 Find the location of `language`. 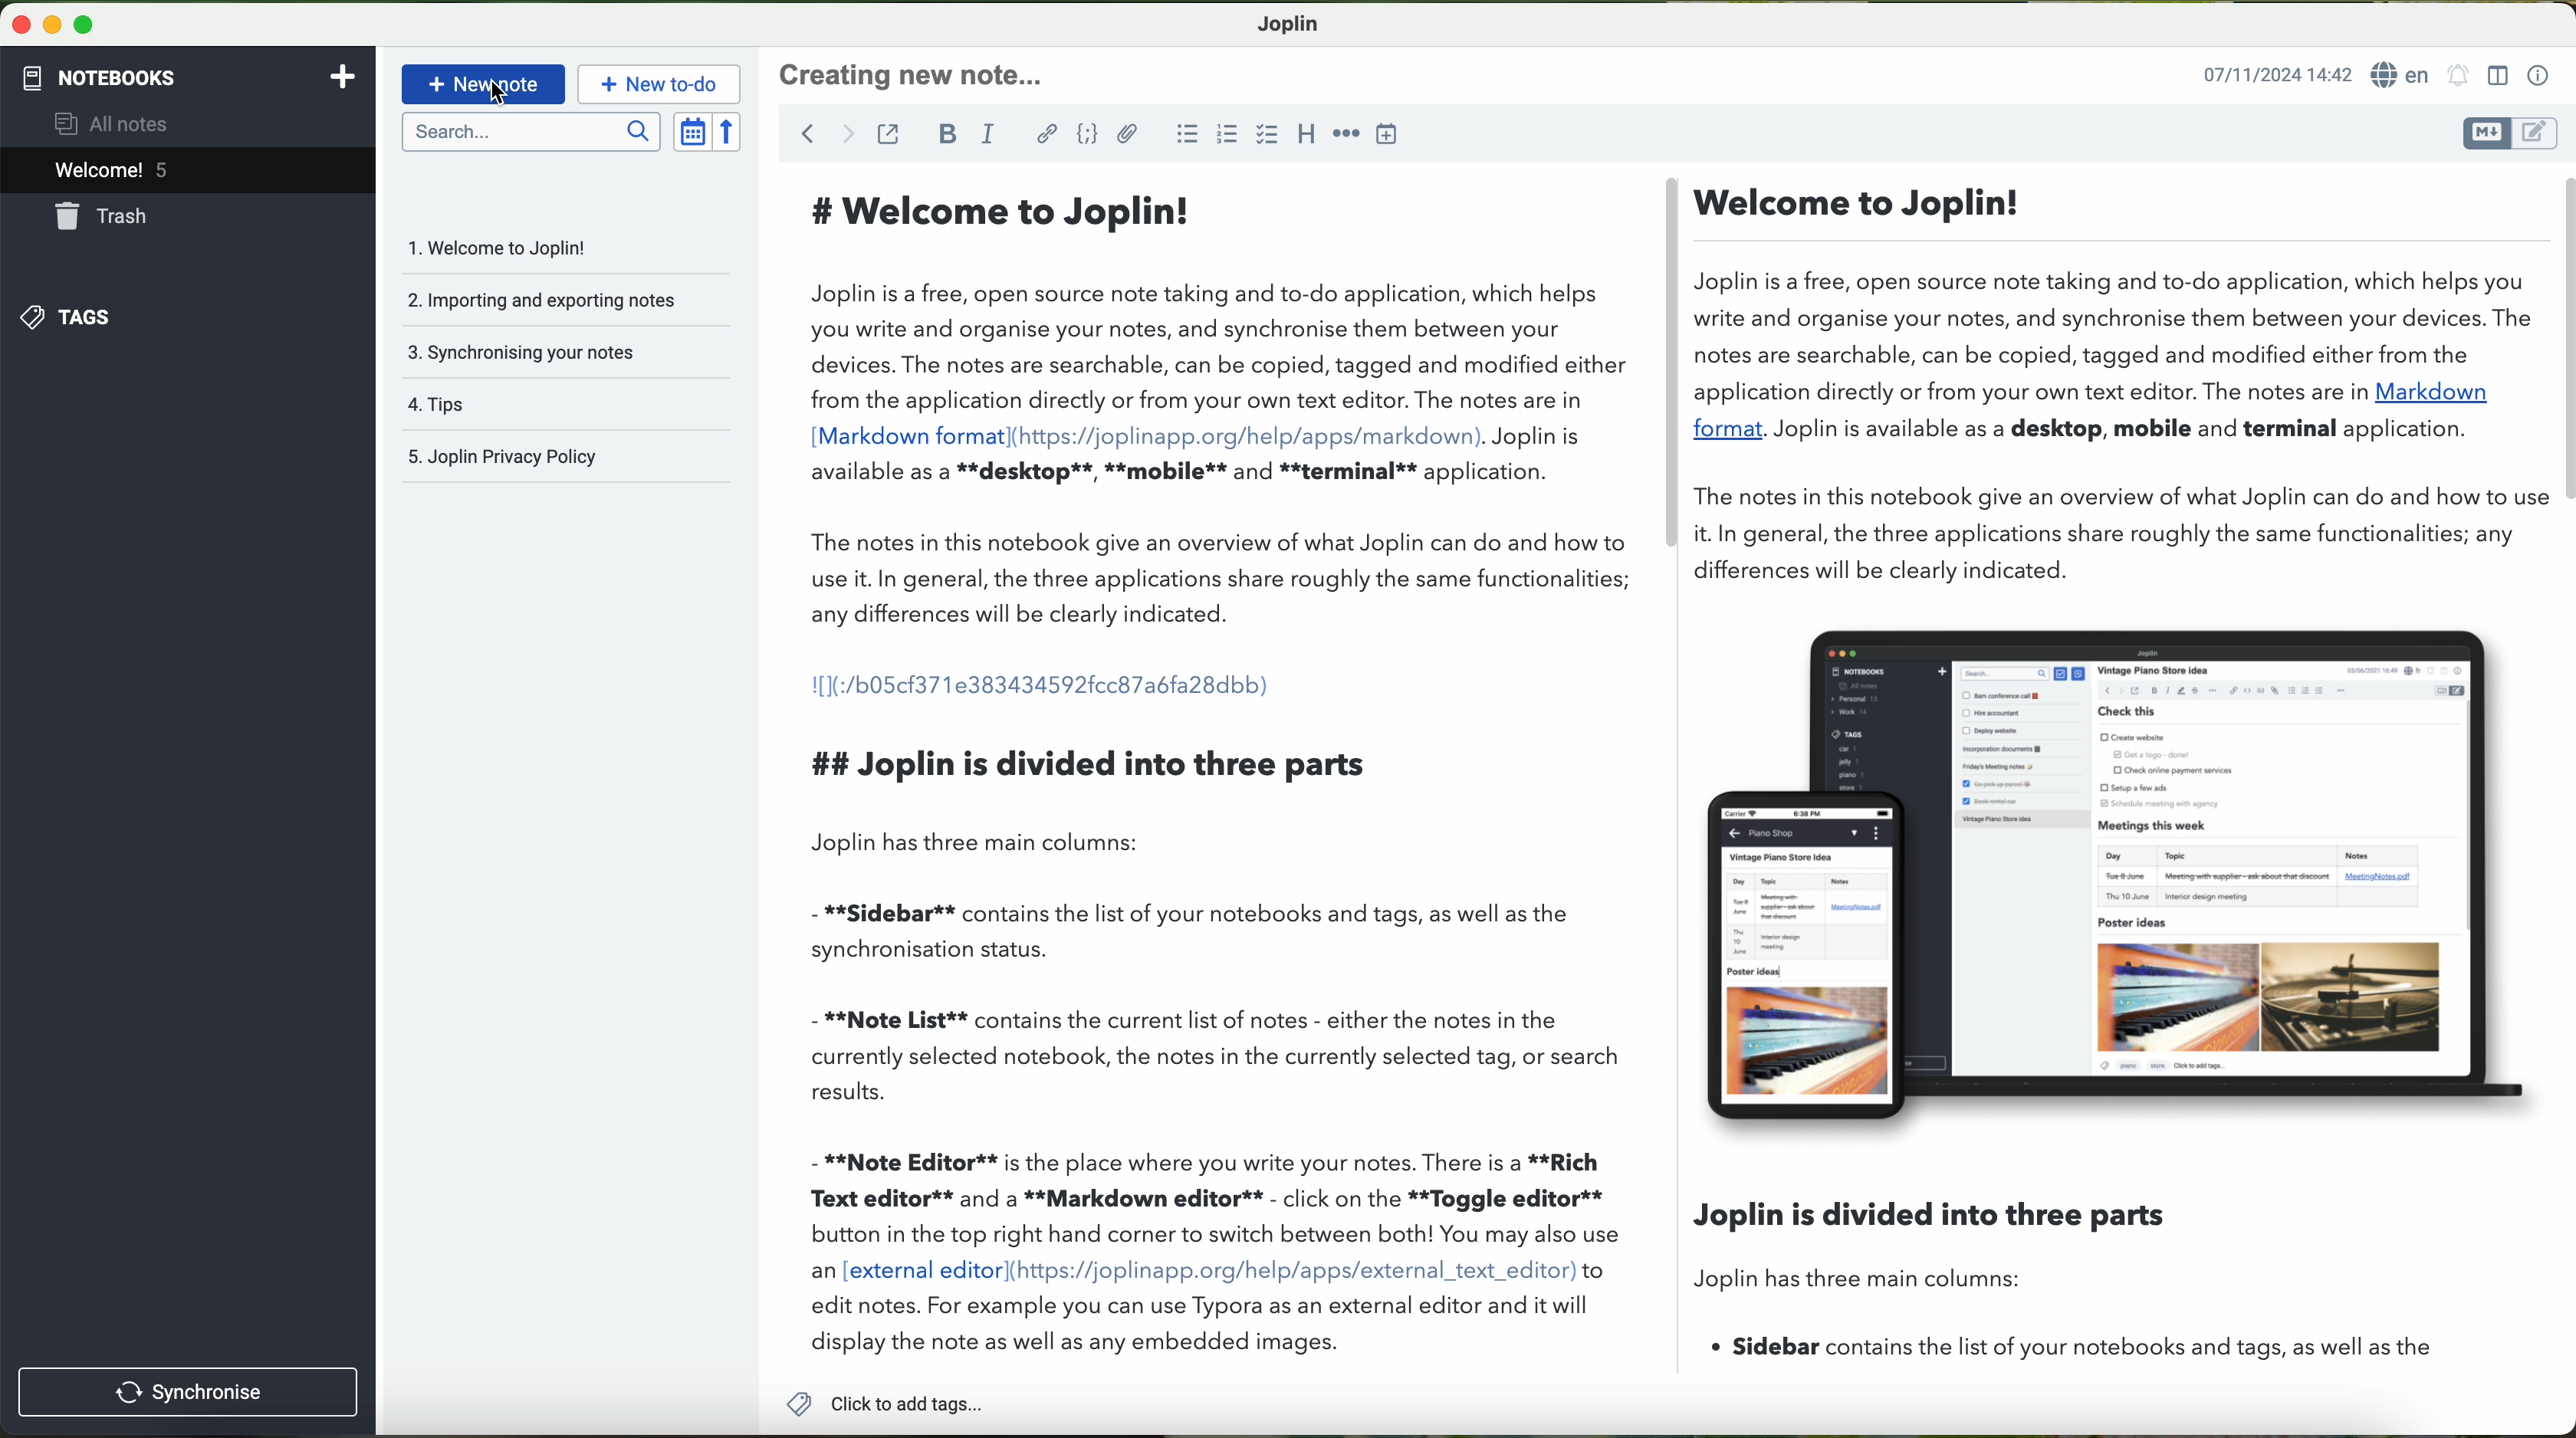

language is located at coordinates (2404, 74).